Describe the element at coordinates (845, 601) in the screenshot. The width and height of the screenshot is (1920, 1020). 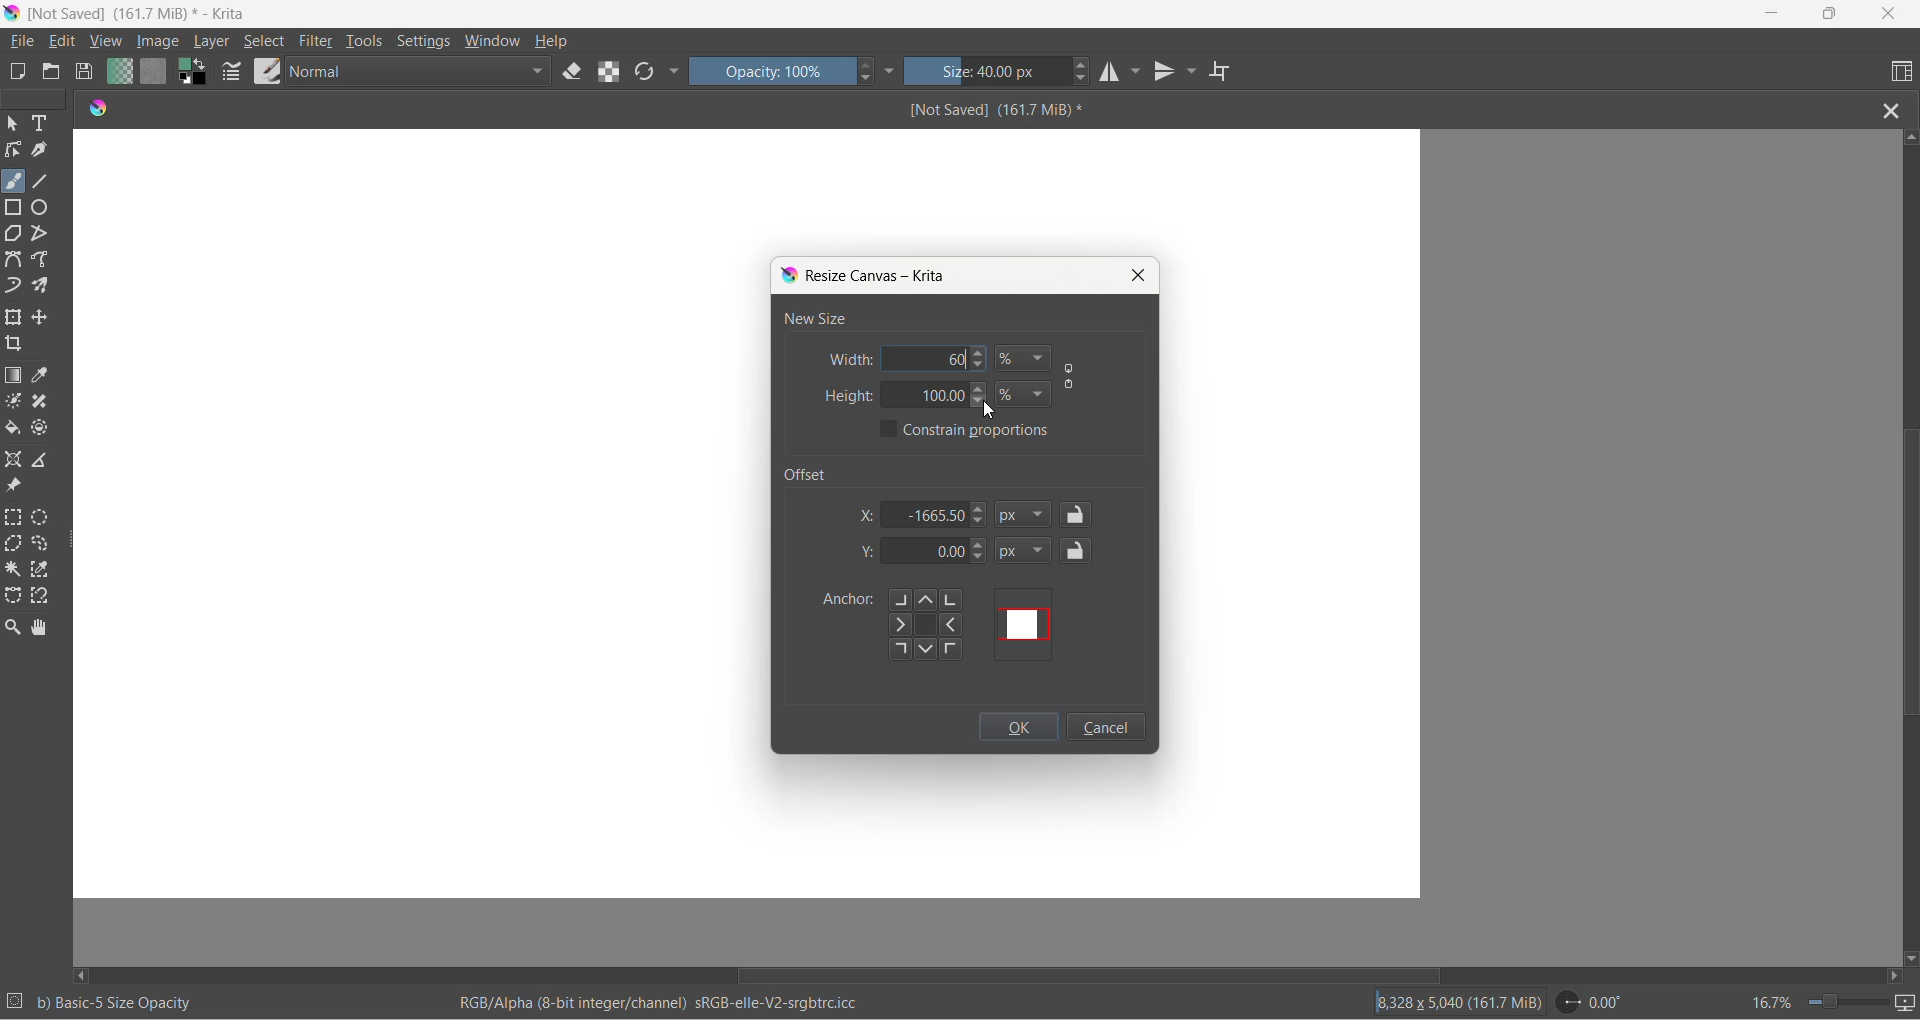
I see `anchor` at that location.